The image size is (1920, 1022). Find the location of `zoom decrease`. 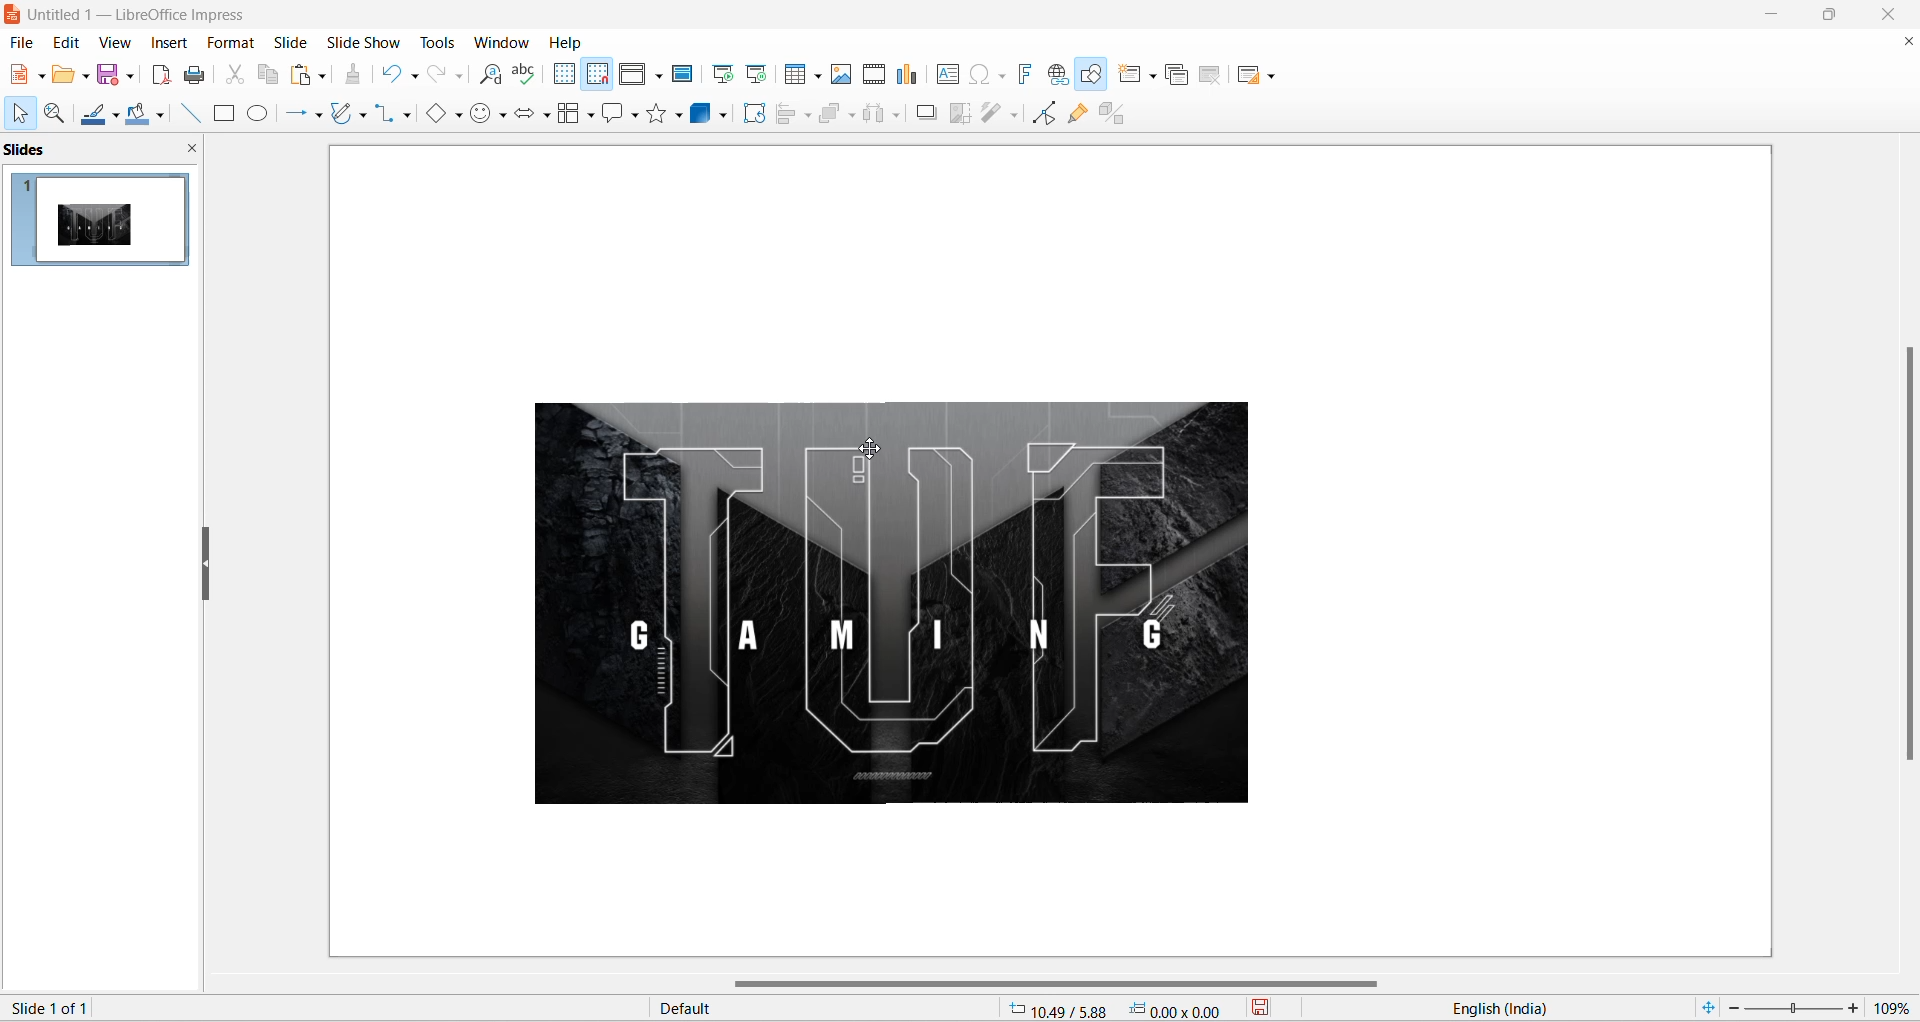

zoom decrease is located at coordinates (1731, 1010).